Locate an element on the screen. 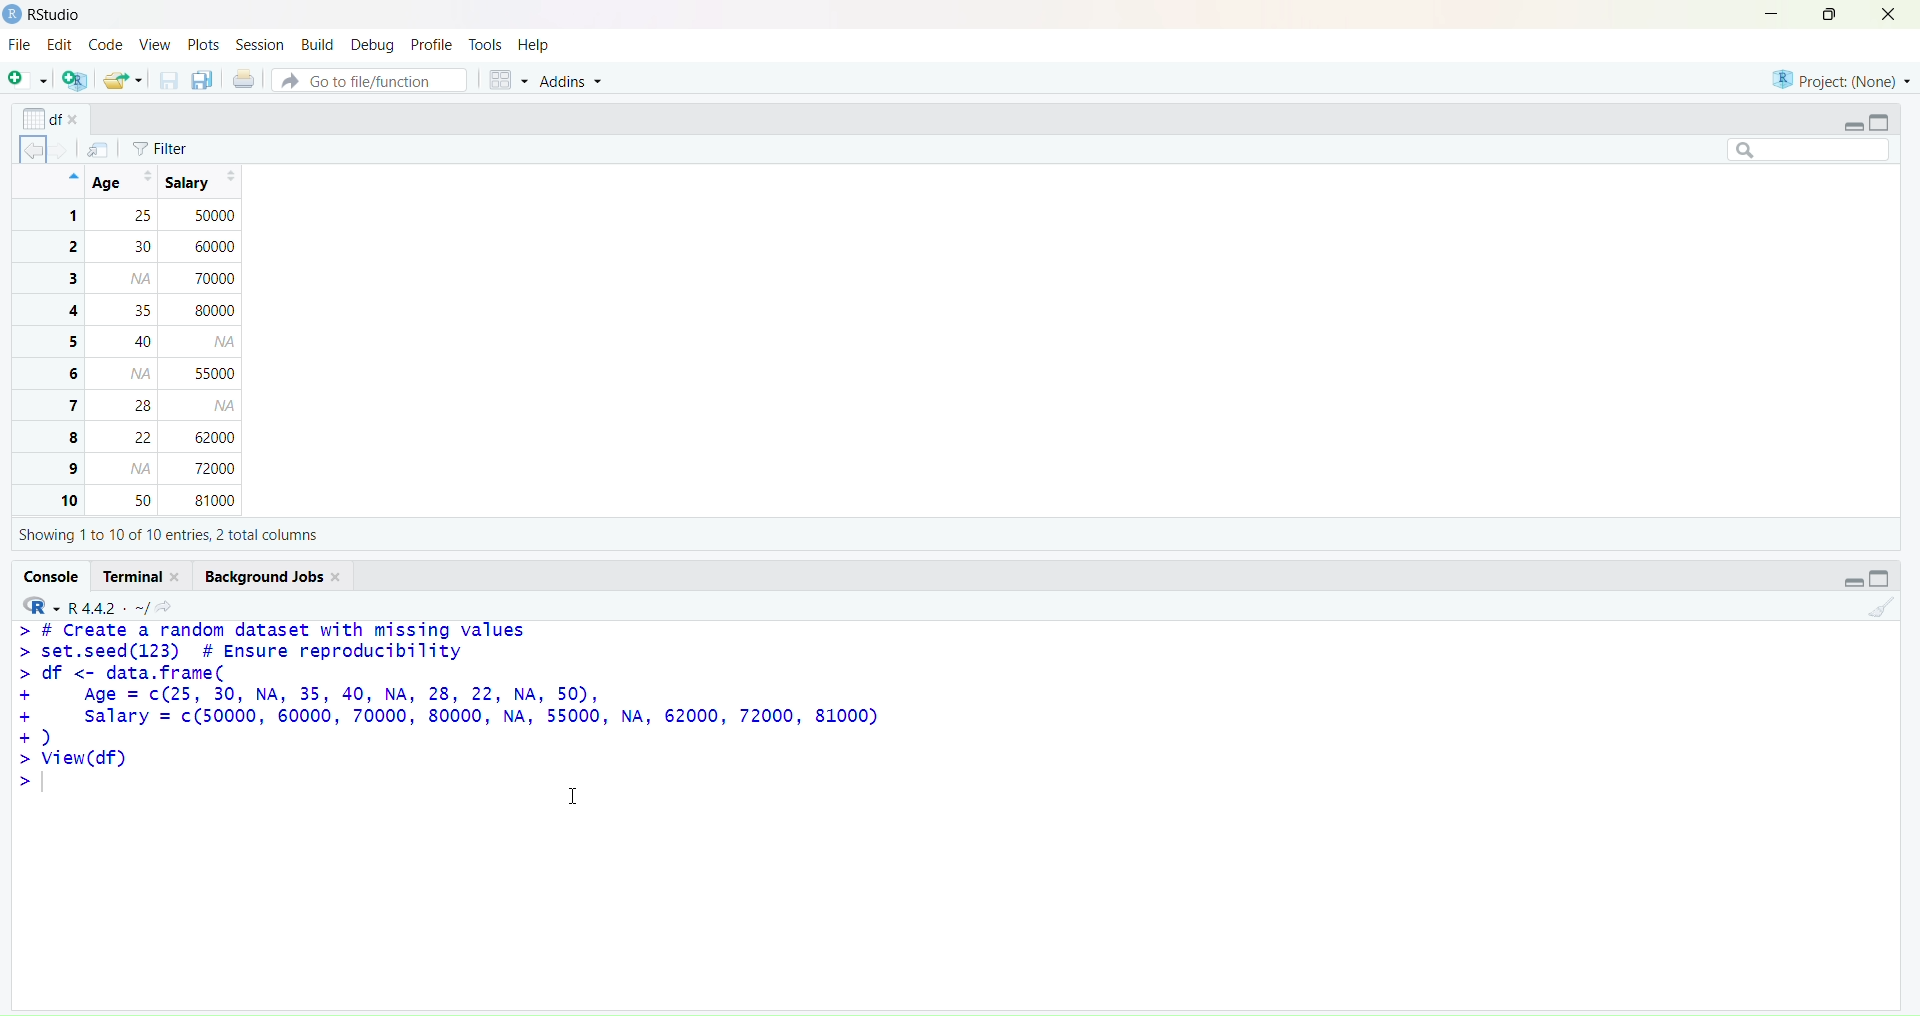  code is located at coordinates (105, 44).